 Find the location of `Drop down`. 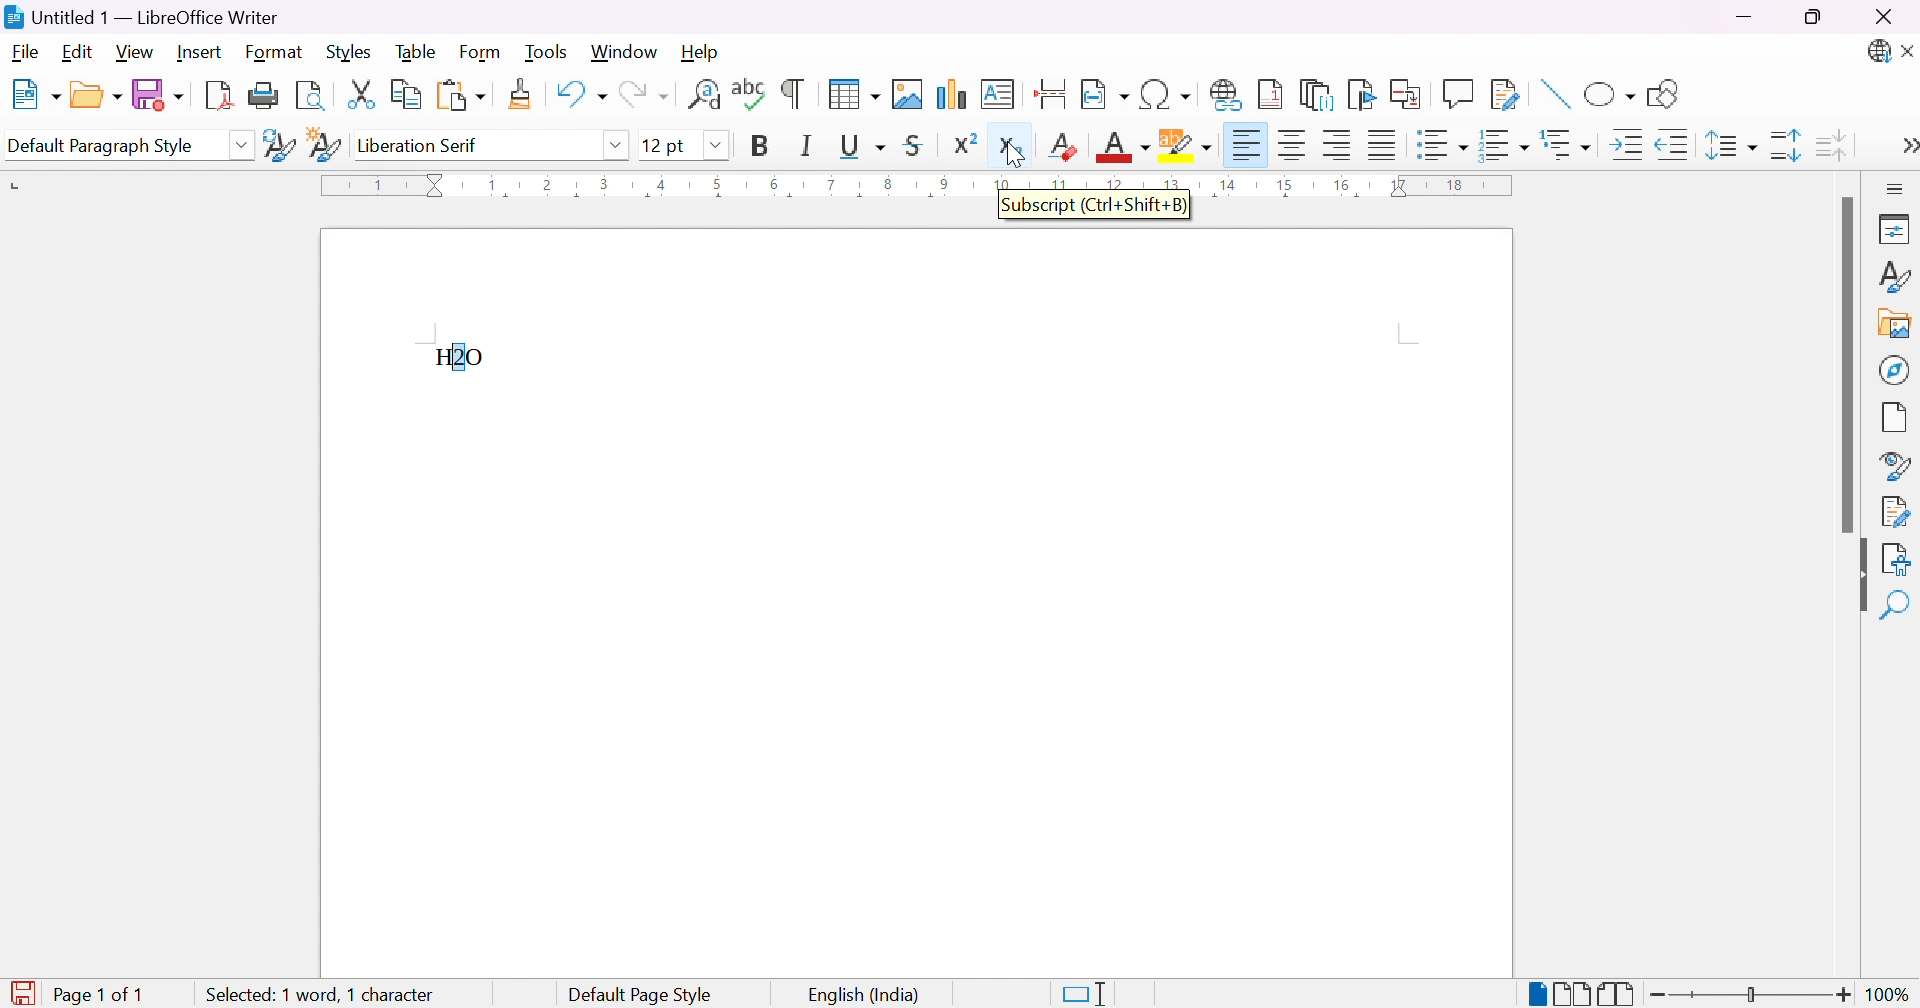

Drop down is located at coordinates (616, 143).